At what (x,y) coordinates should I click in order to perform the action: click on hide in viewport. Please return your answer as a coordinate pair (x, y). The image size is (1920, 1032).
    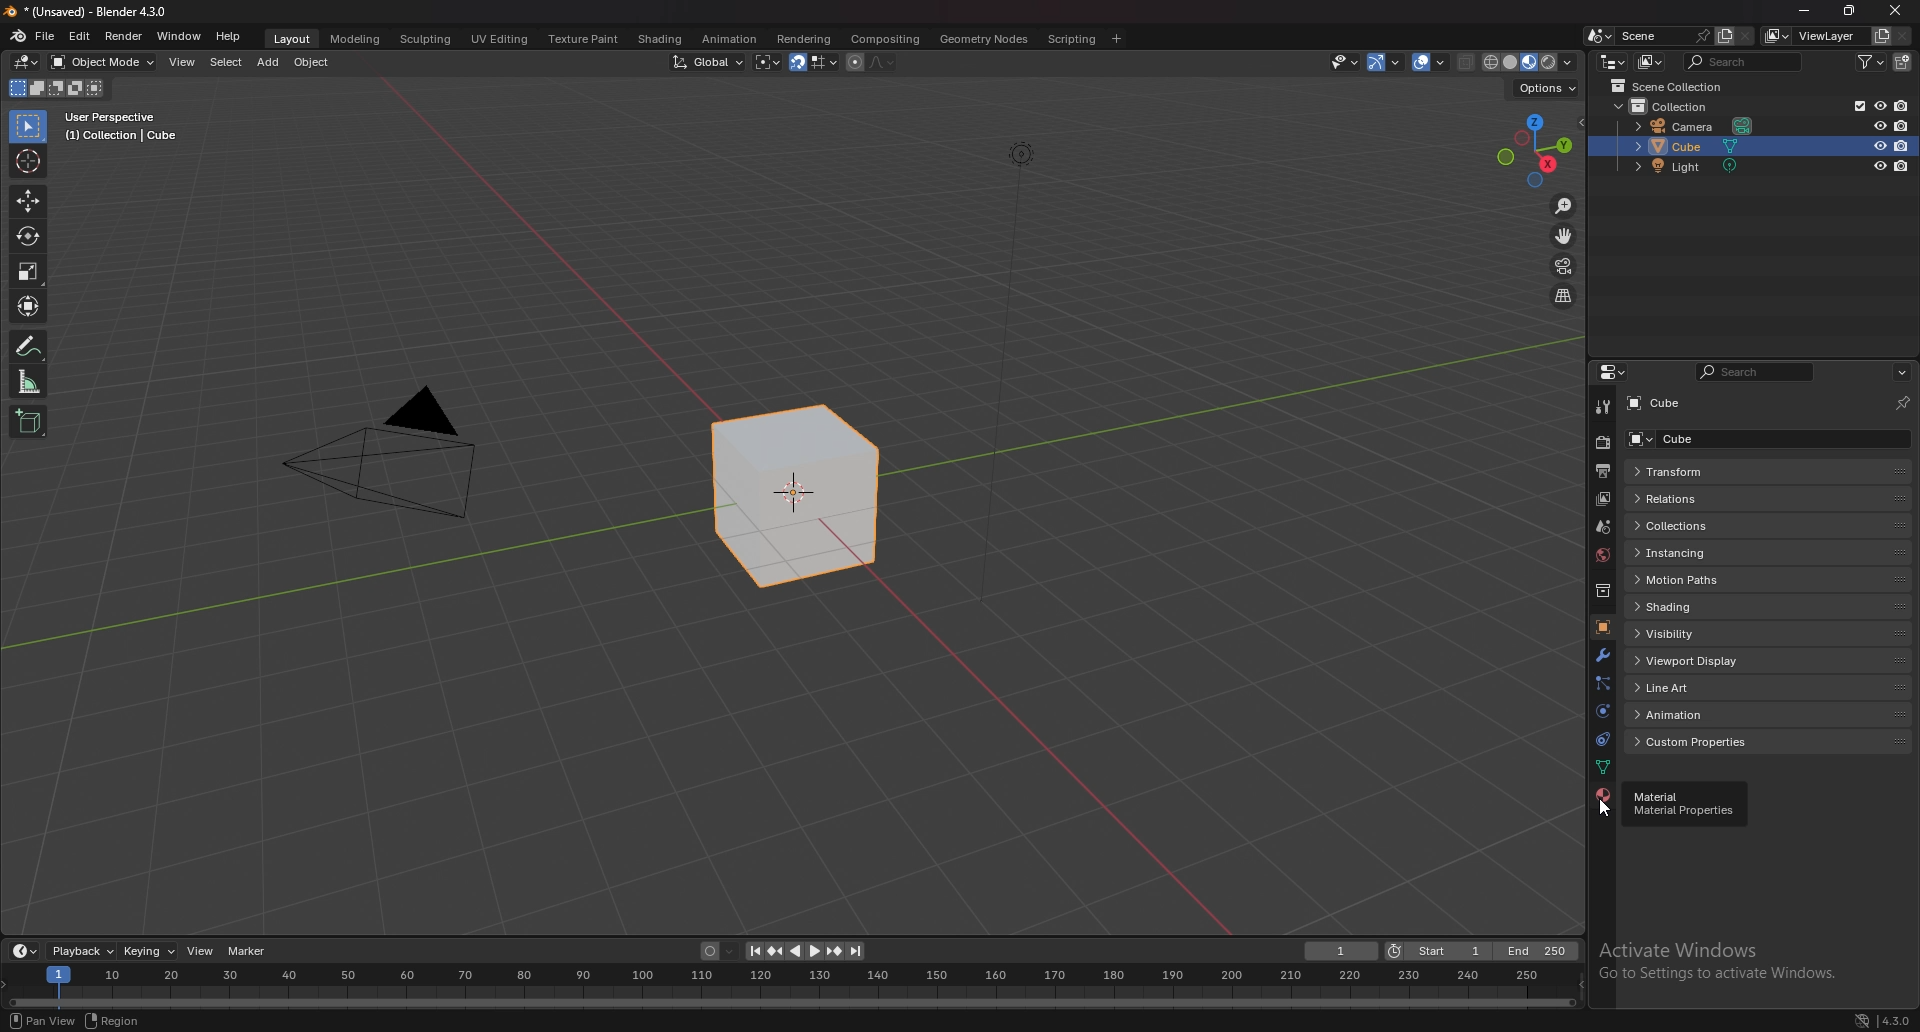
    Looking at the image, I should click on (1880, 165).